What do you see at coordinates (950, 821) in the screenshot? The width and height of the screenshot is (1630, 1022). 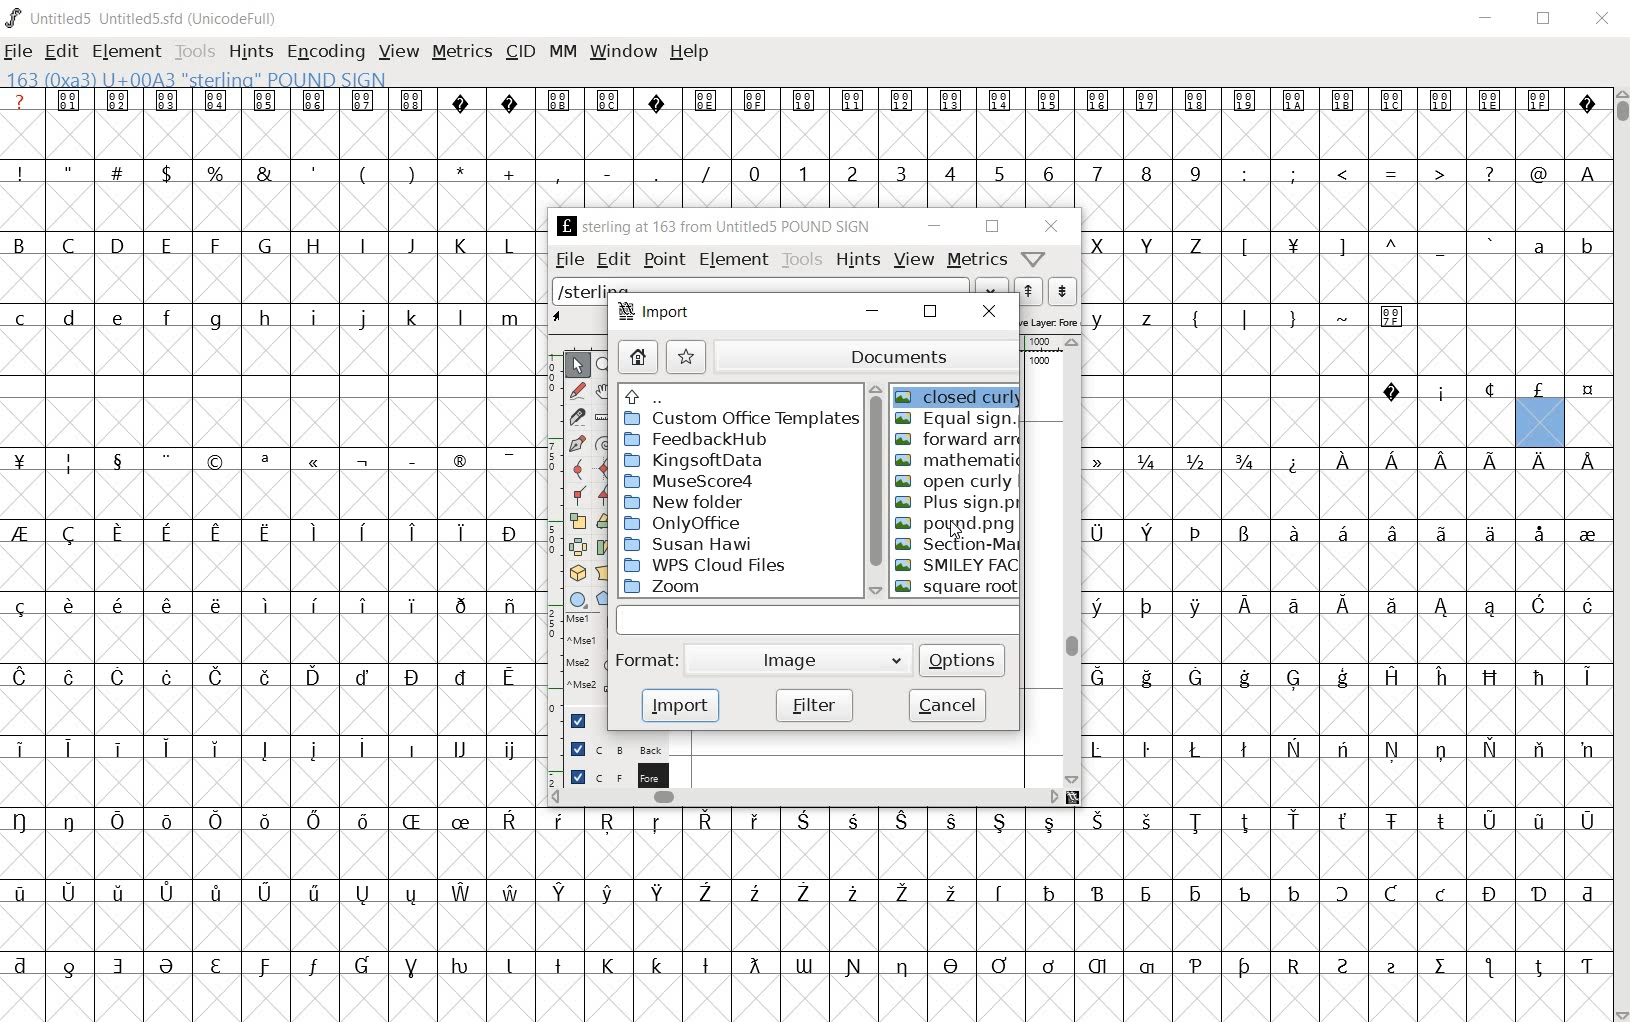 I see `Symbol` at bounding box center [950, 821].